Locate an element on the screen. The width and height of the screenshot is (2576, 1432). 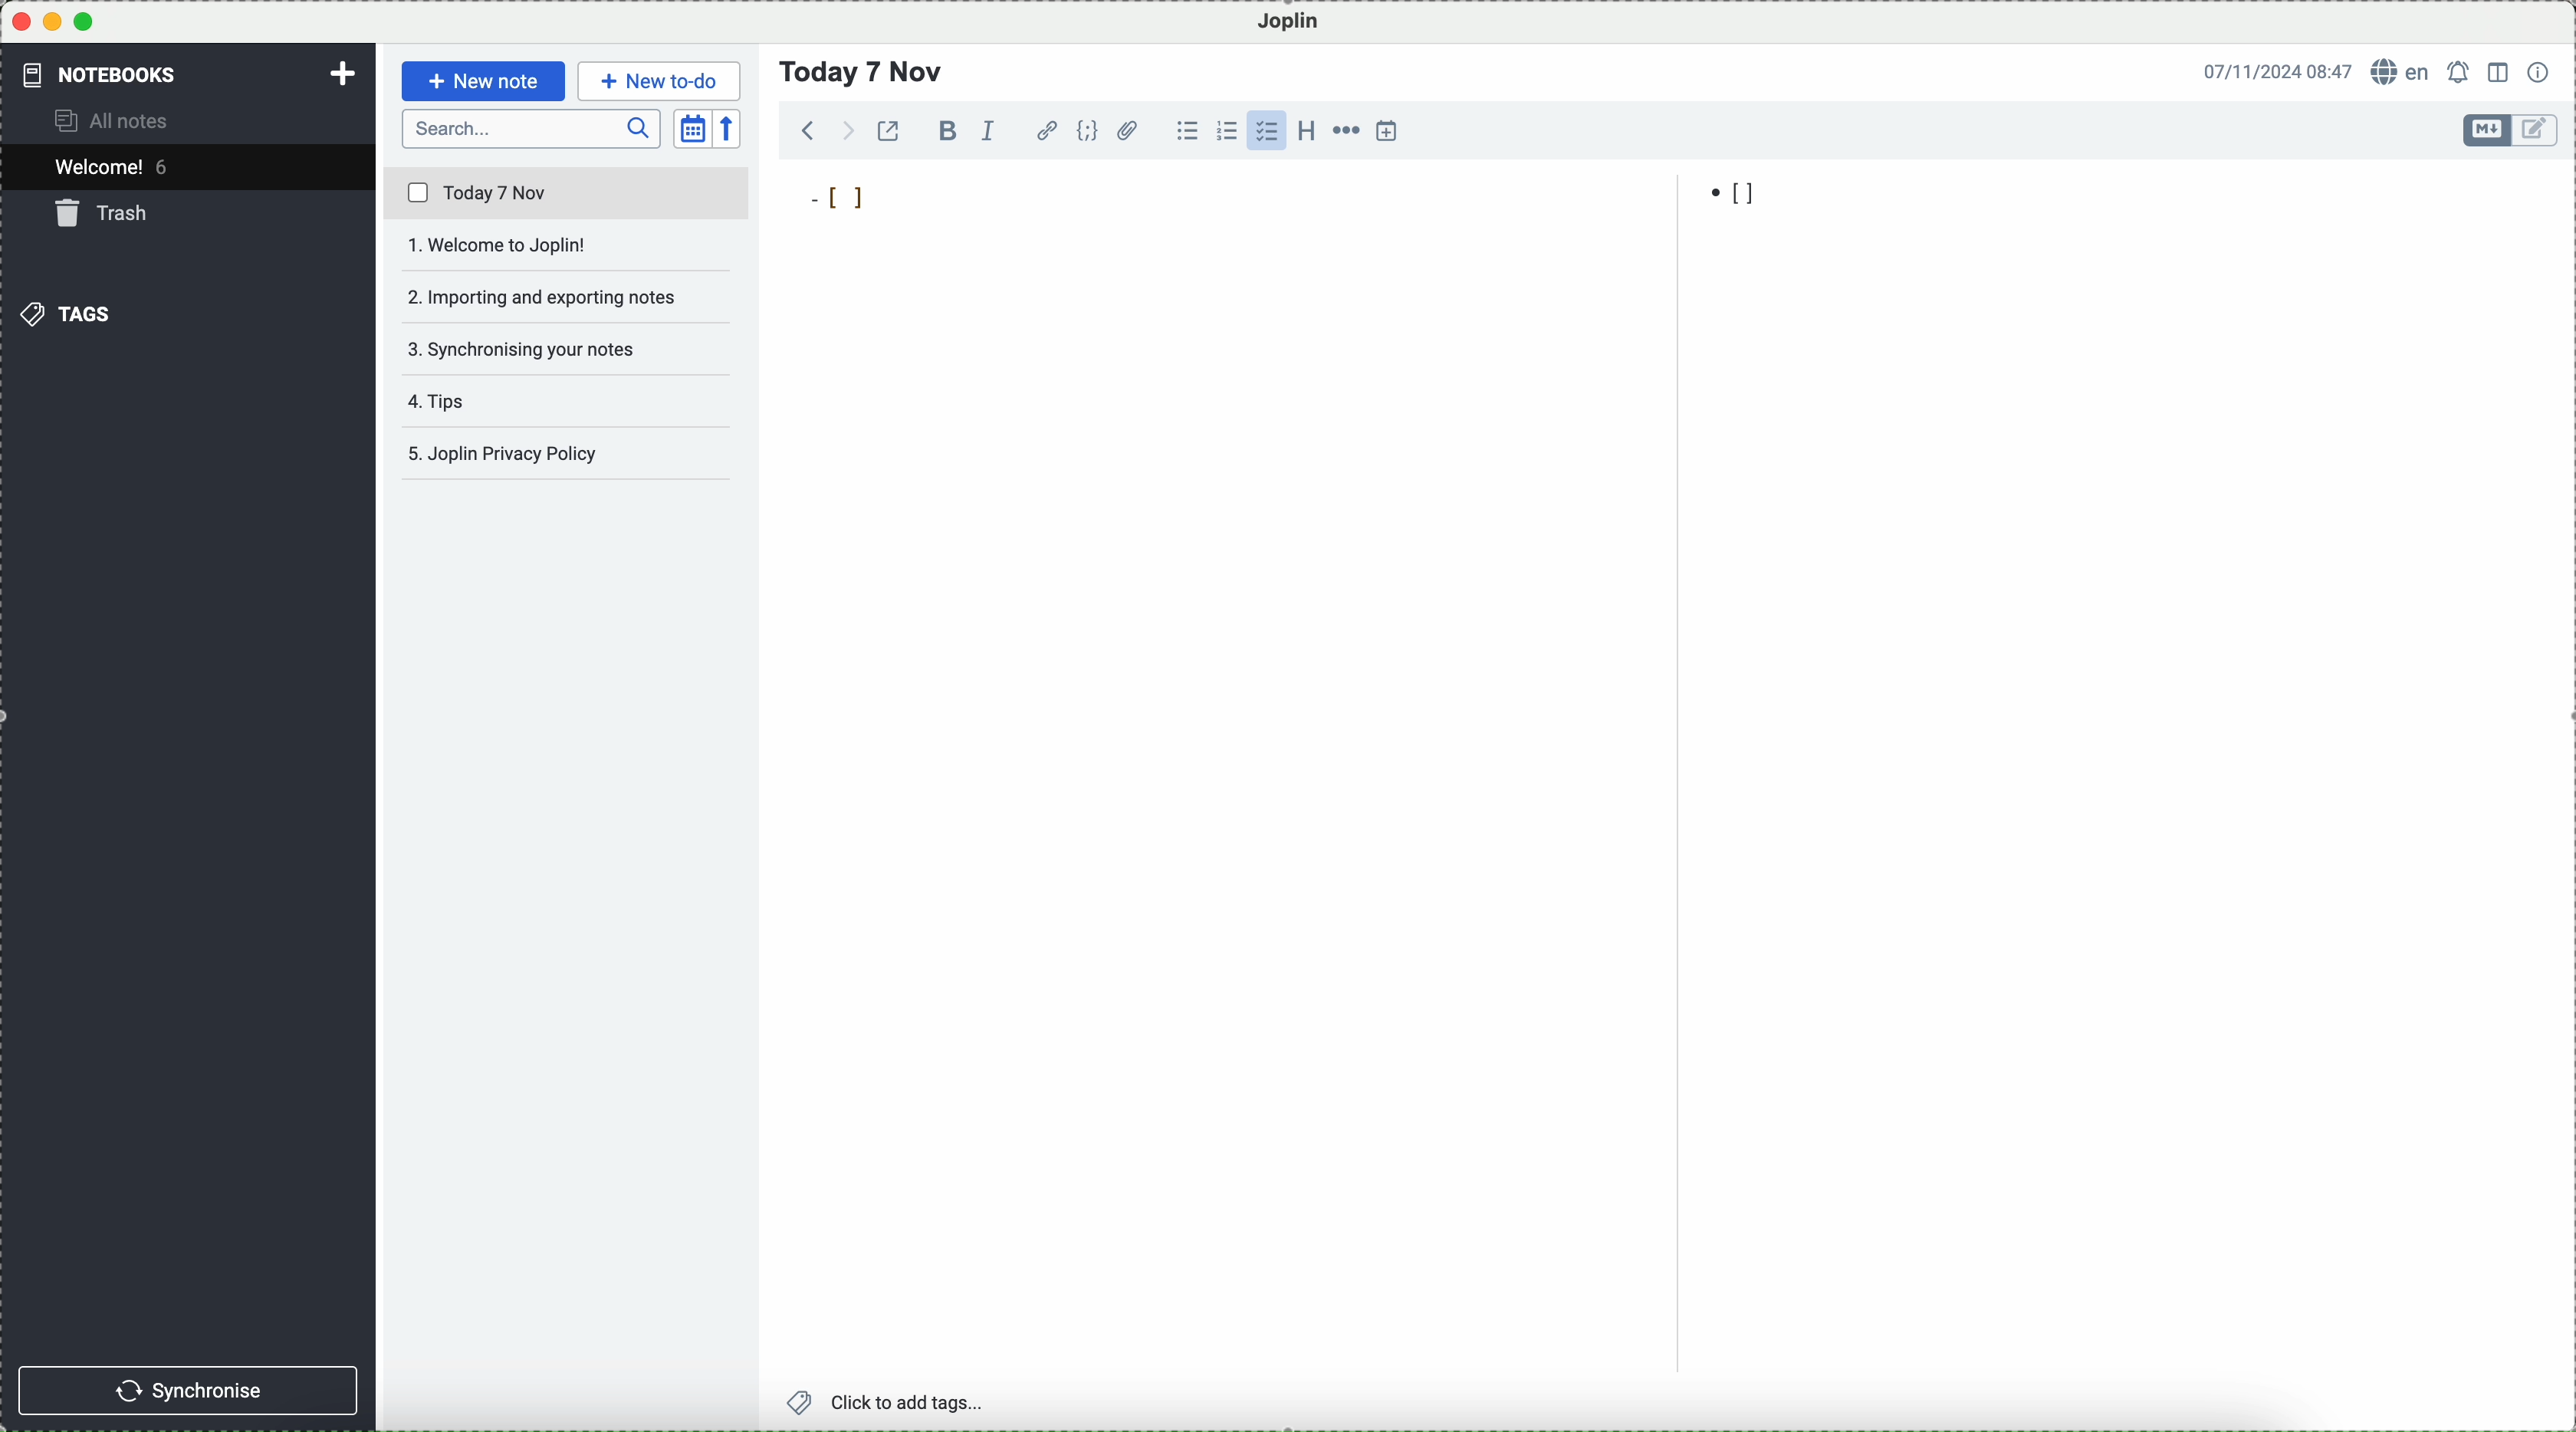
welcome to Joplin is located at coordinates (566, 246).